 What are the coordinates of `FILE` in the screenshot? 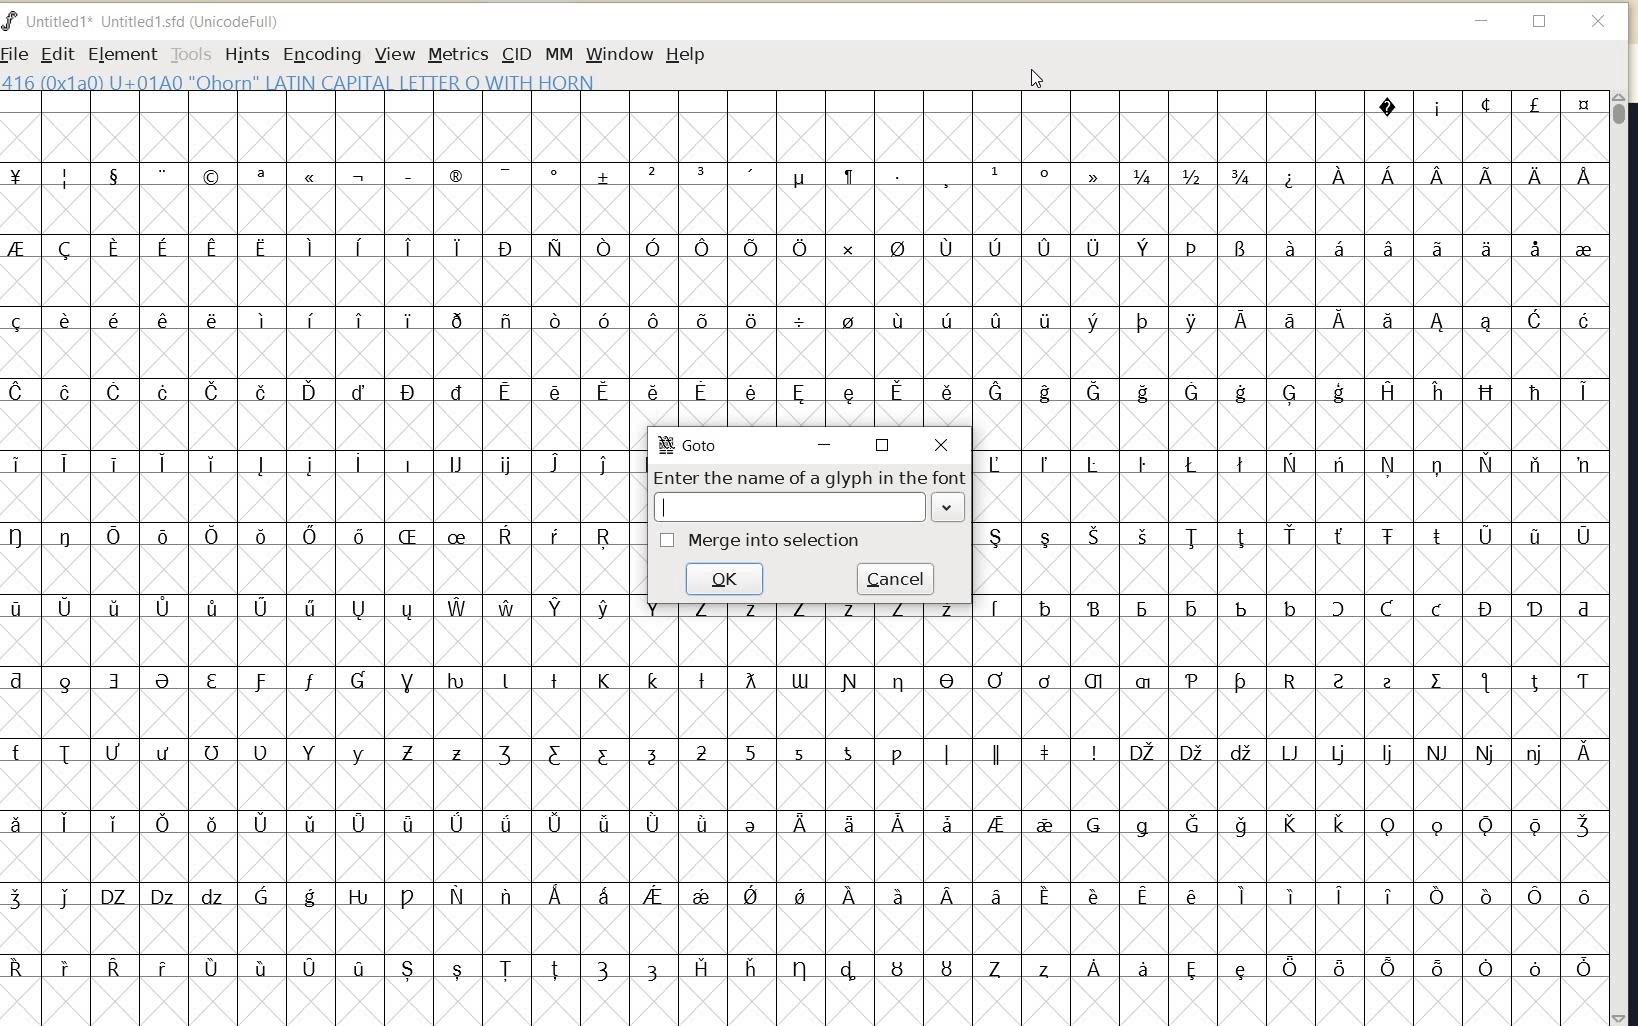 It's located at (16, 55).